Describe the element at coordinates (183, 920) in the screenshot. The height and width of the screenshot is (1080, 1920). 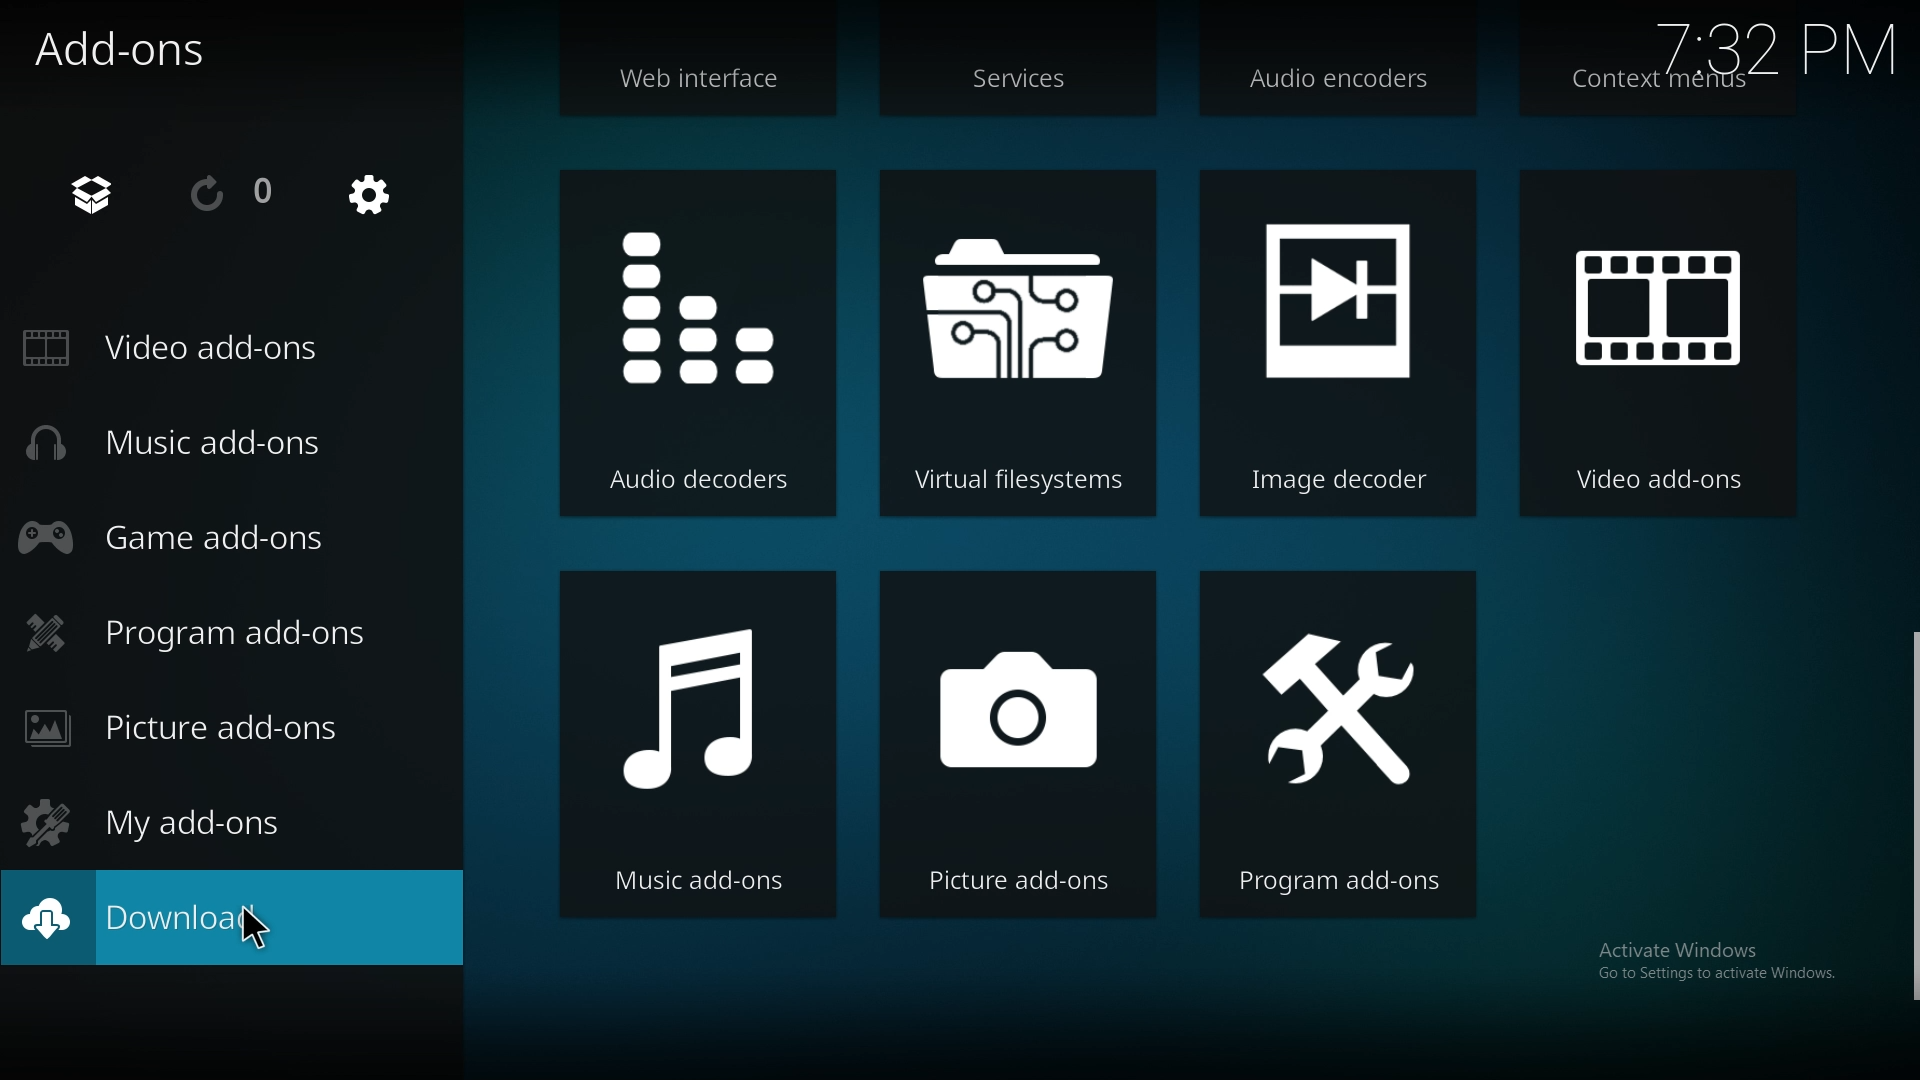
I see `download` at that location.